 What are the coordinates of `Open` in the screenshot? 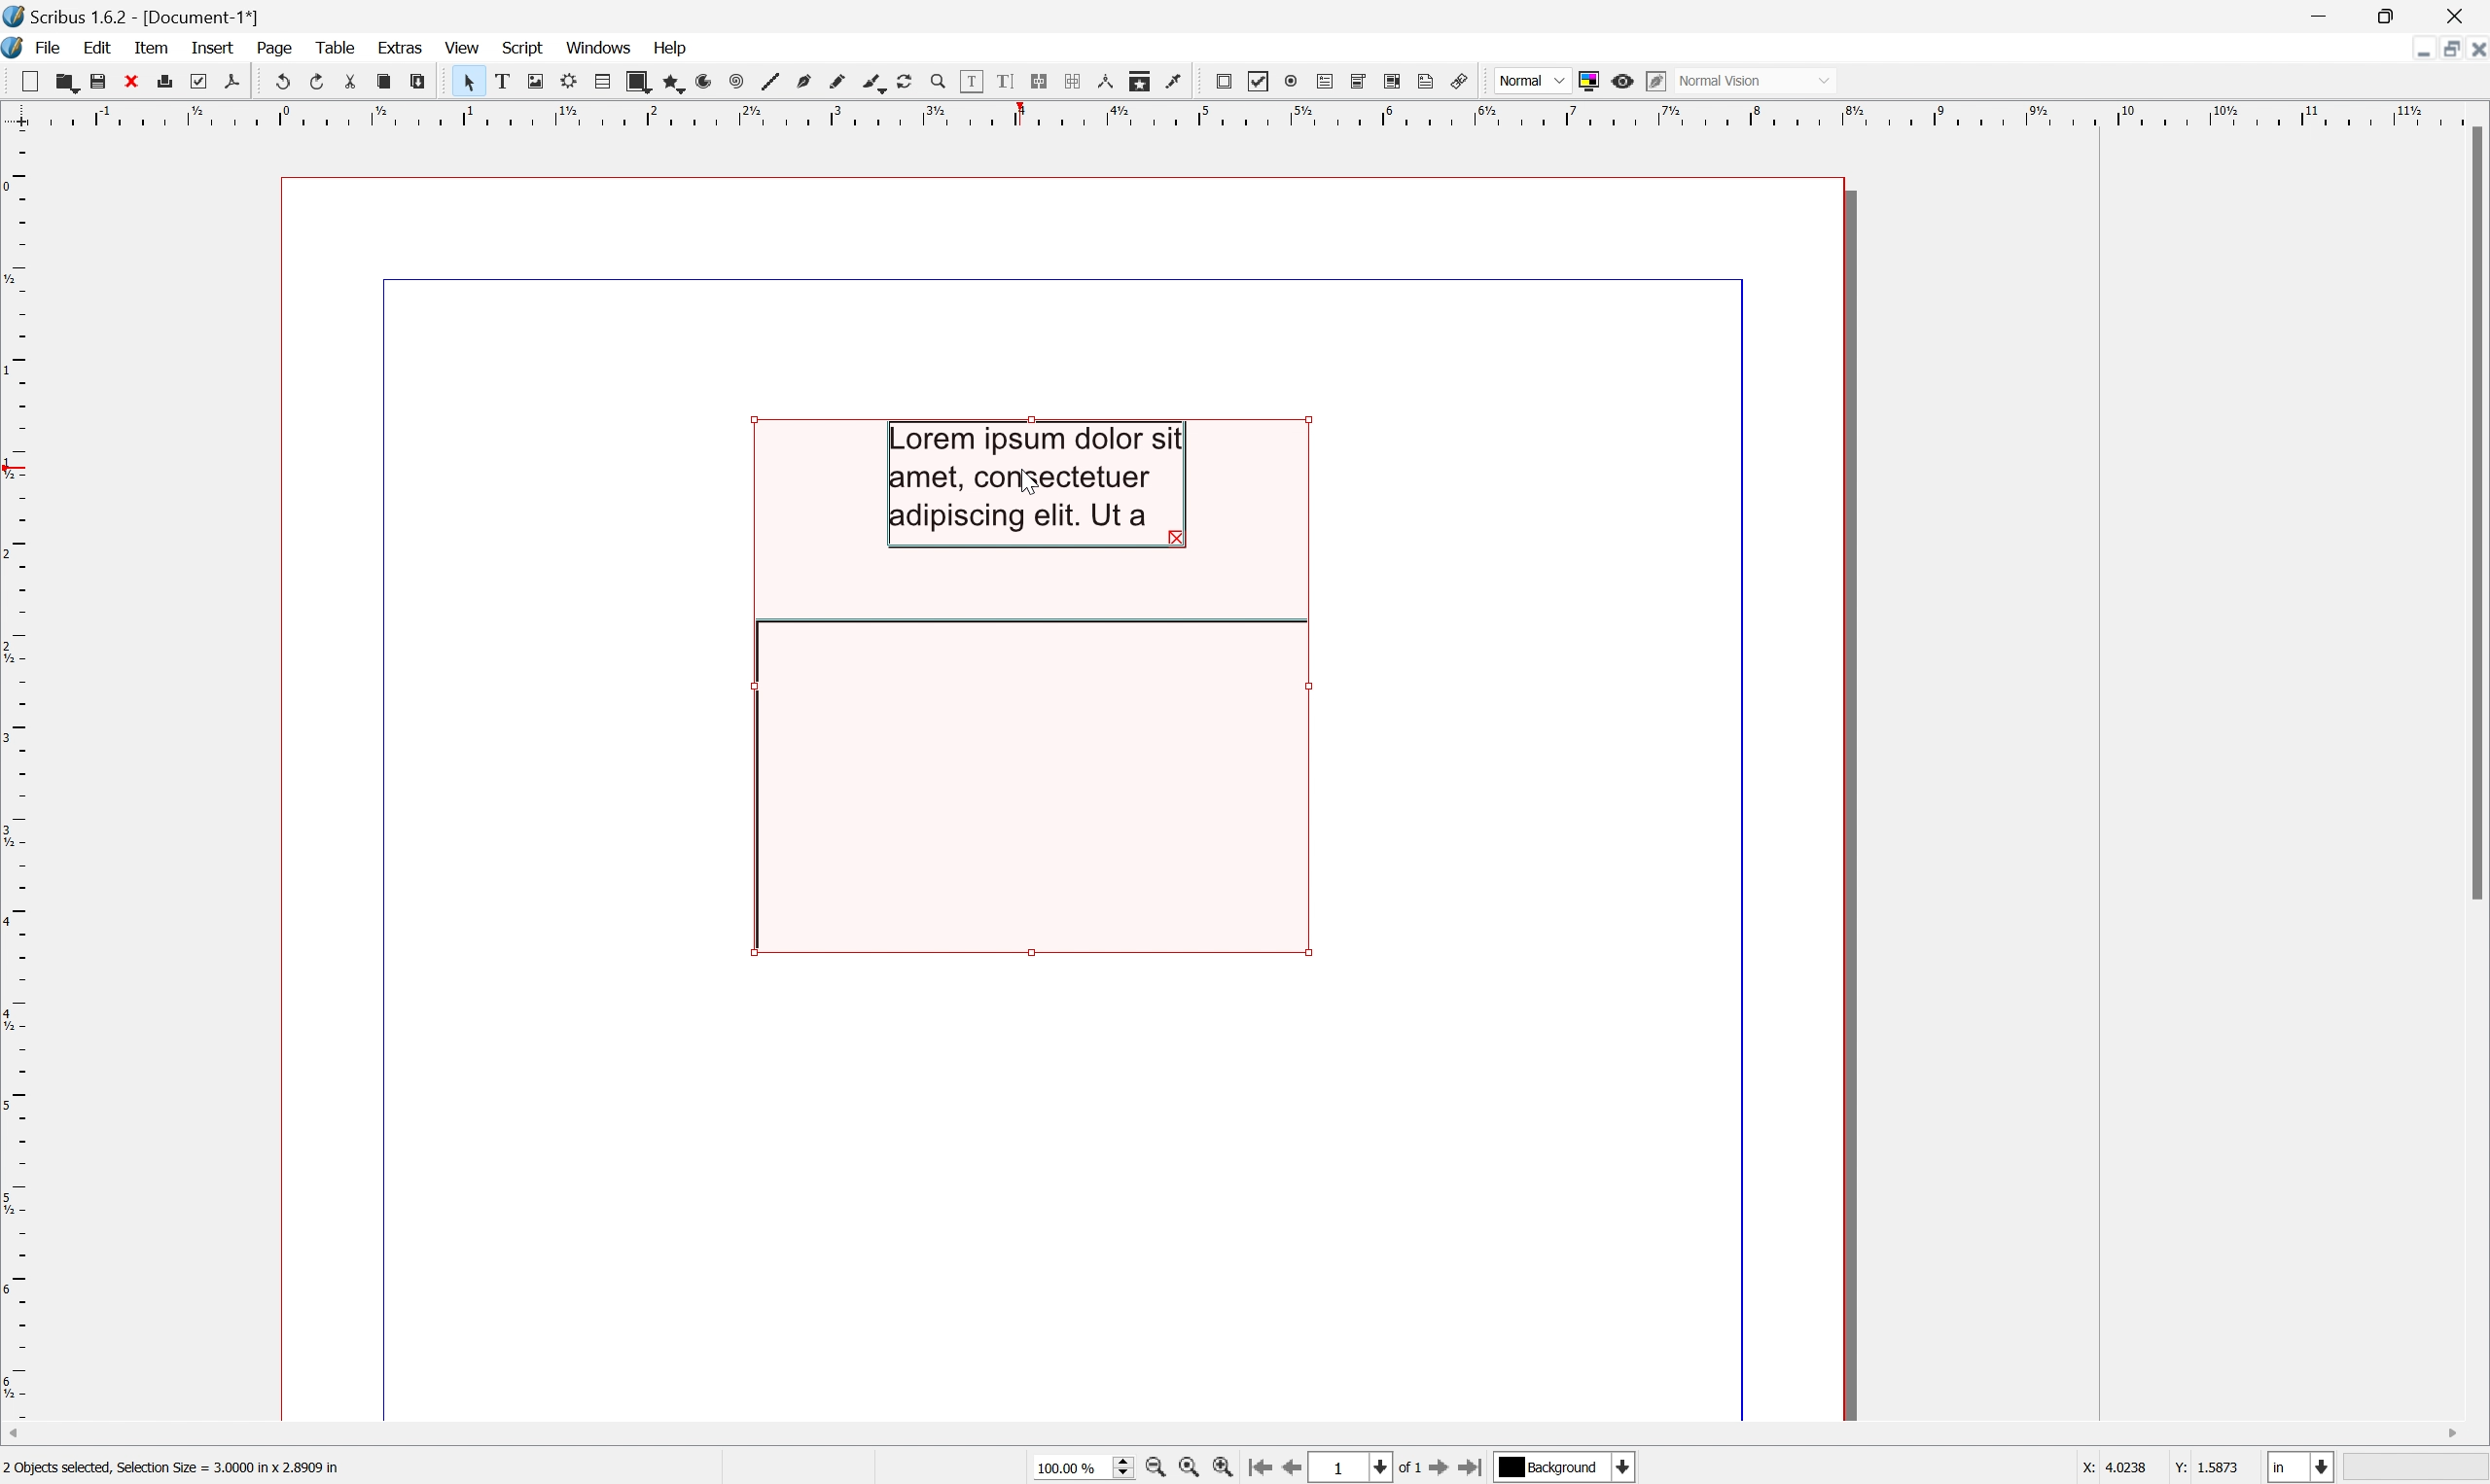 It's located at (58, 83).